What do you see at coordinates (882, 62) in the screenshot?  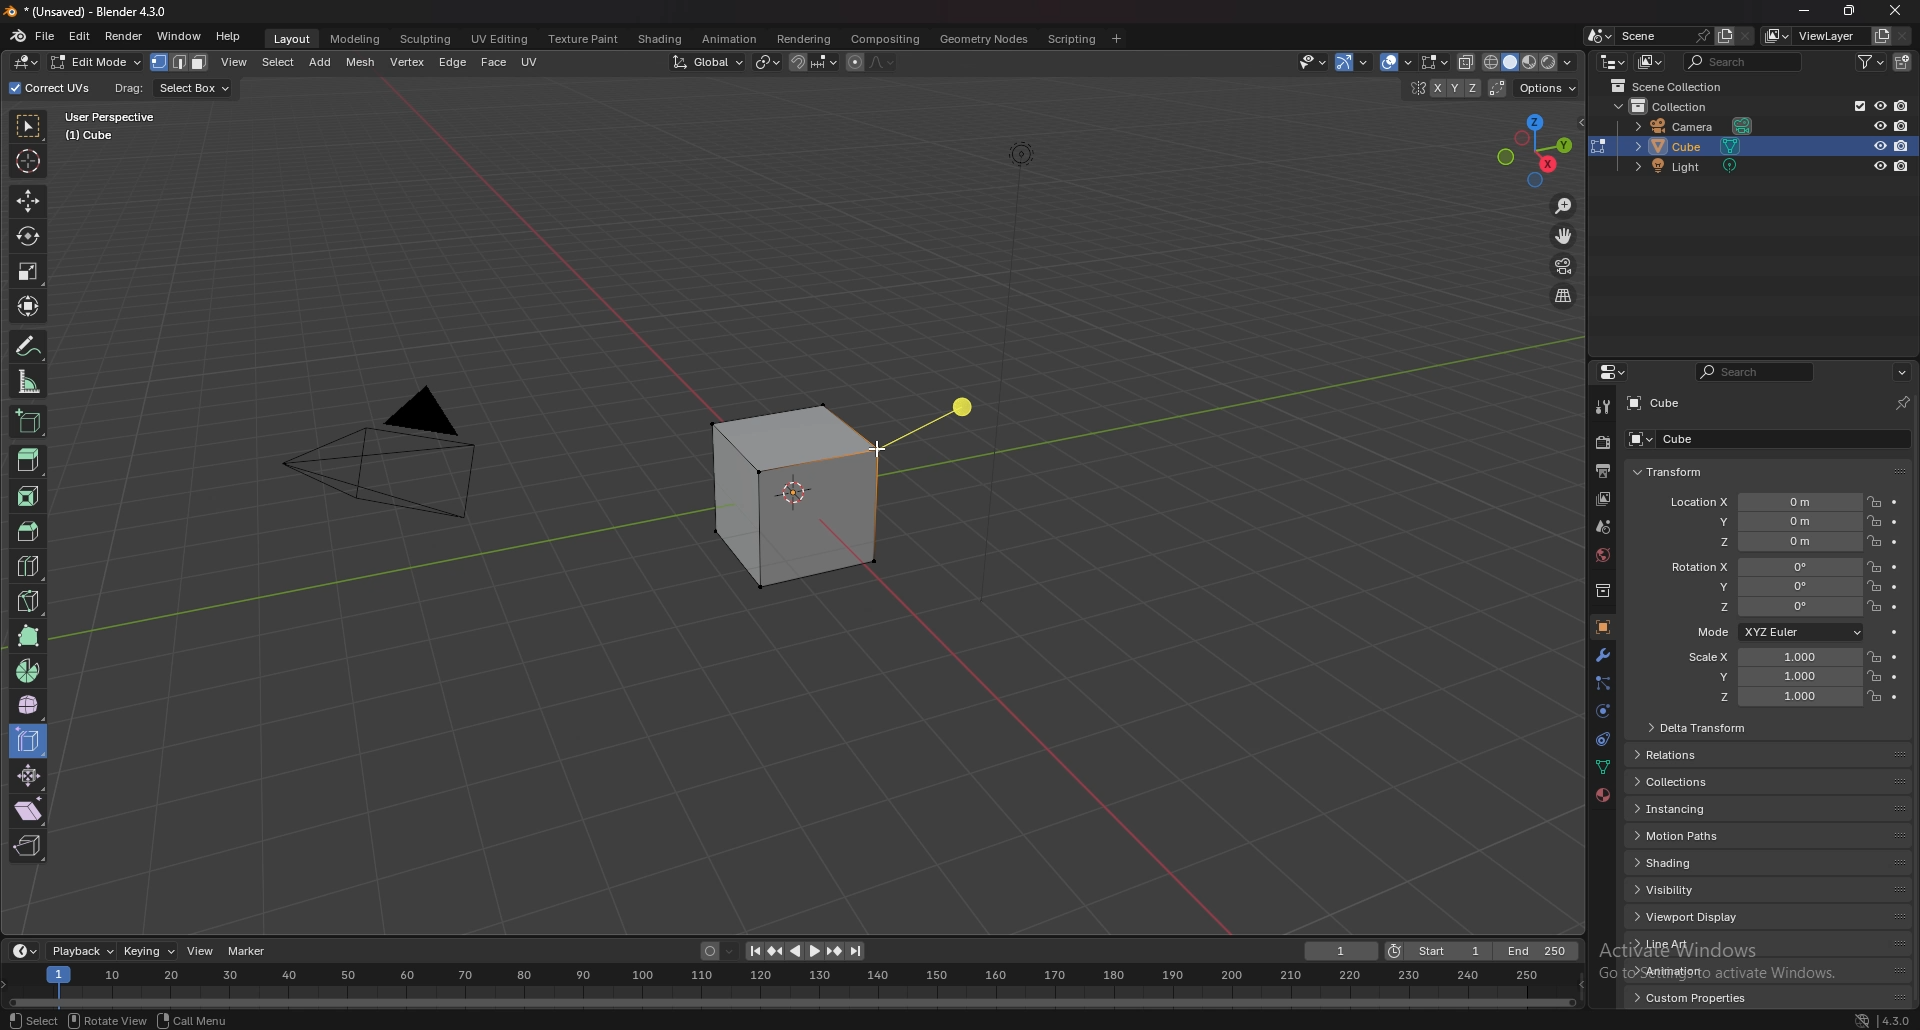 I see `proportional editing falloff` at bounding box center [882, 62].